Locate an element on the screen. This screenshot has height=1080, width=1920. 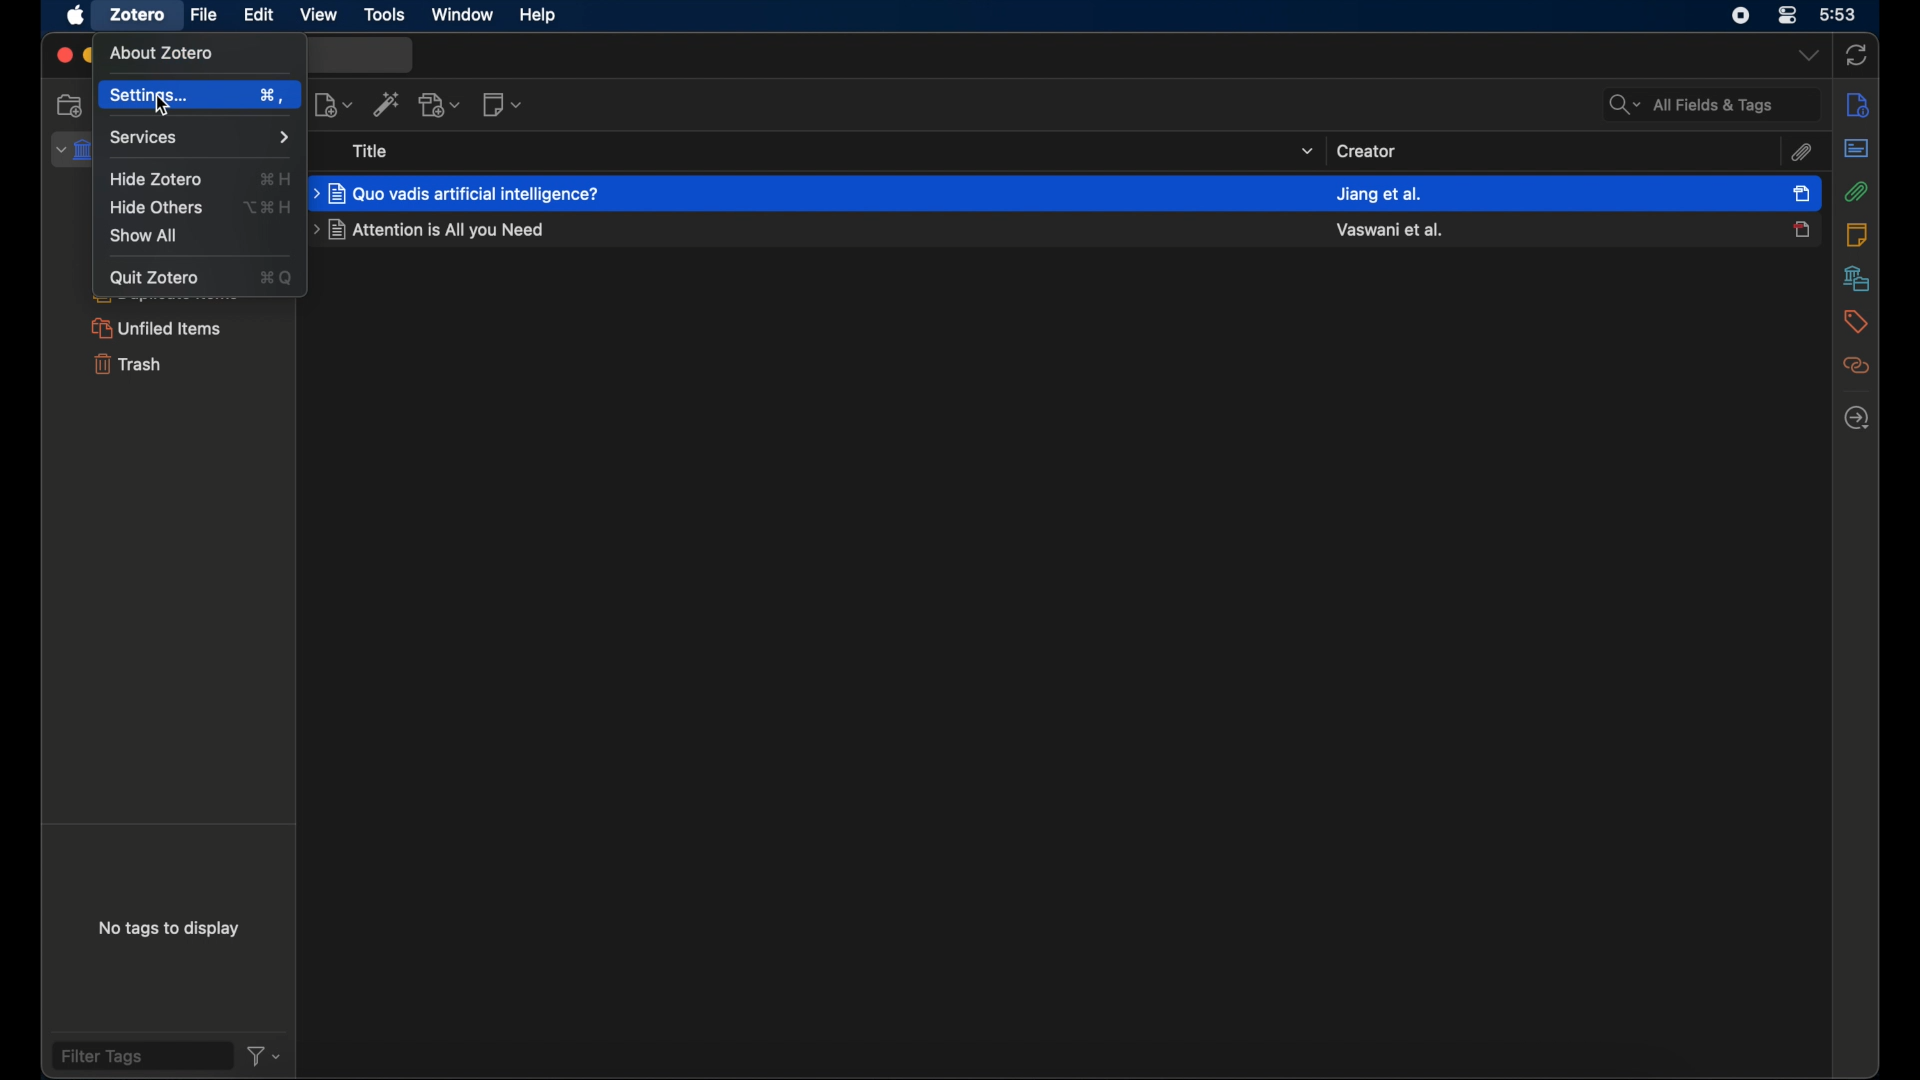
attachements is located at coordinates (1855, 192).